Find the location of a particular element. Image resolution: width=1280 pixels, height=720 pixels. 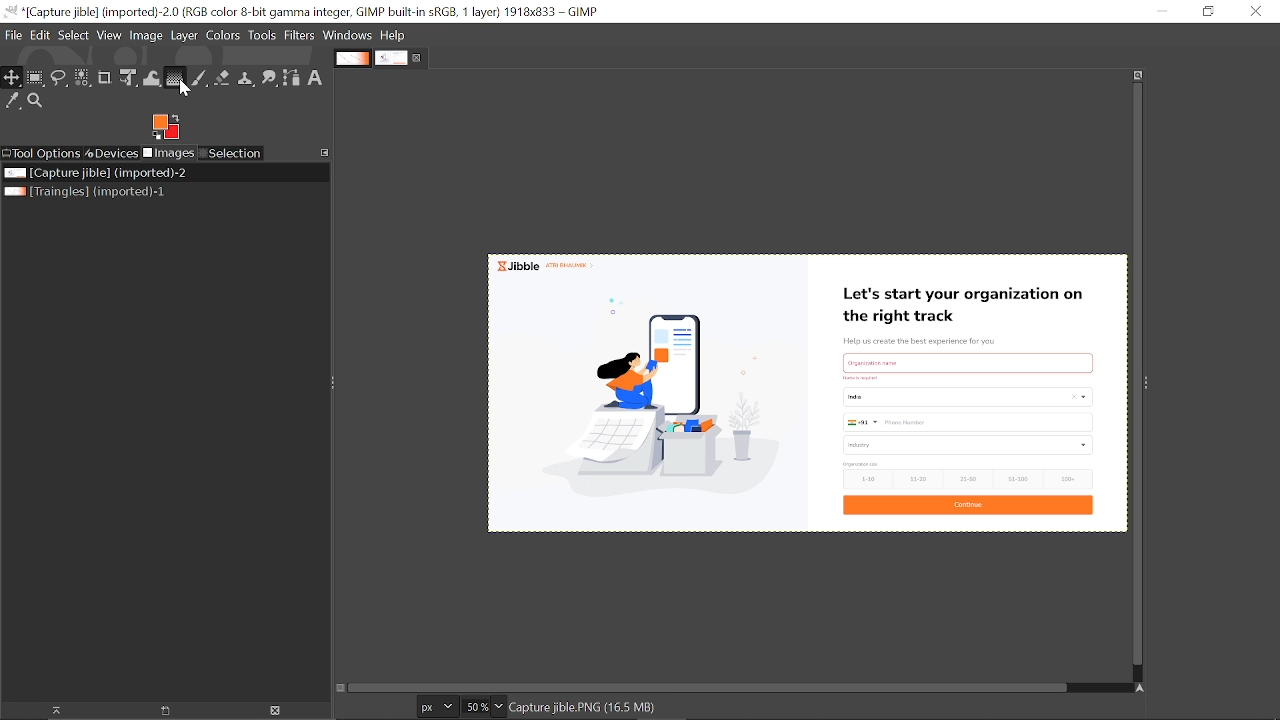

Tools is located at coordinates (264, 35).